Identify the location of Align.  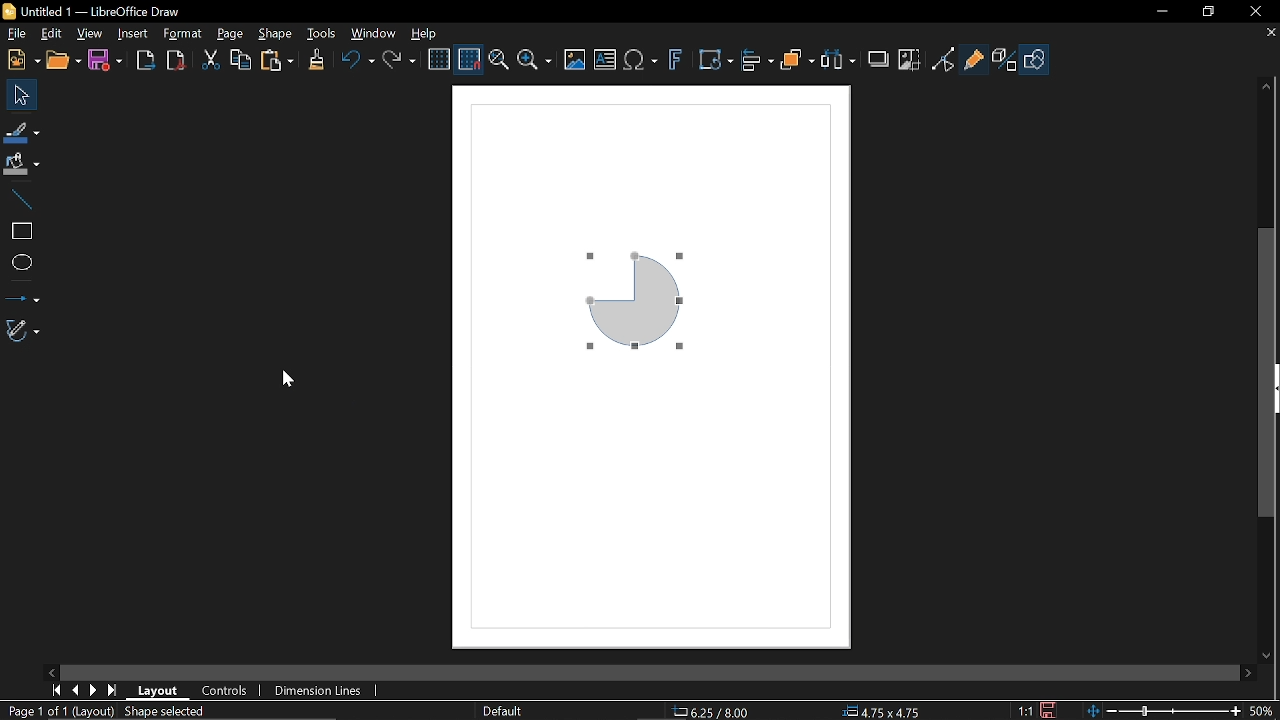
(758, 60).